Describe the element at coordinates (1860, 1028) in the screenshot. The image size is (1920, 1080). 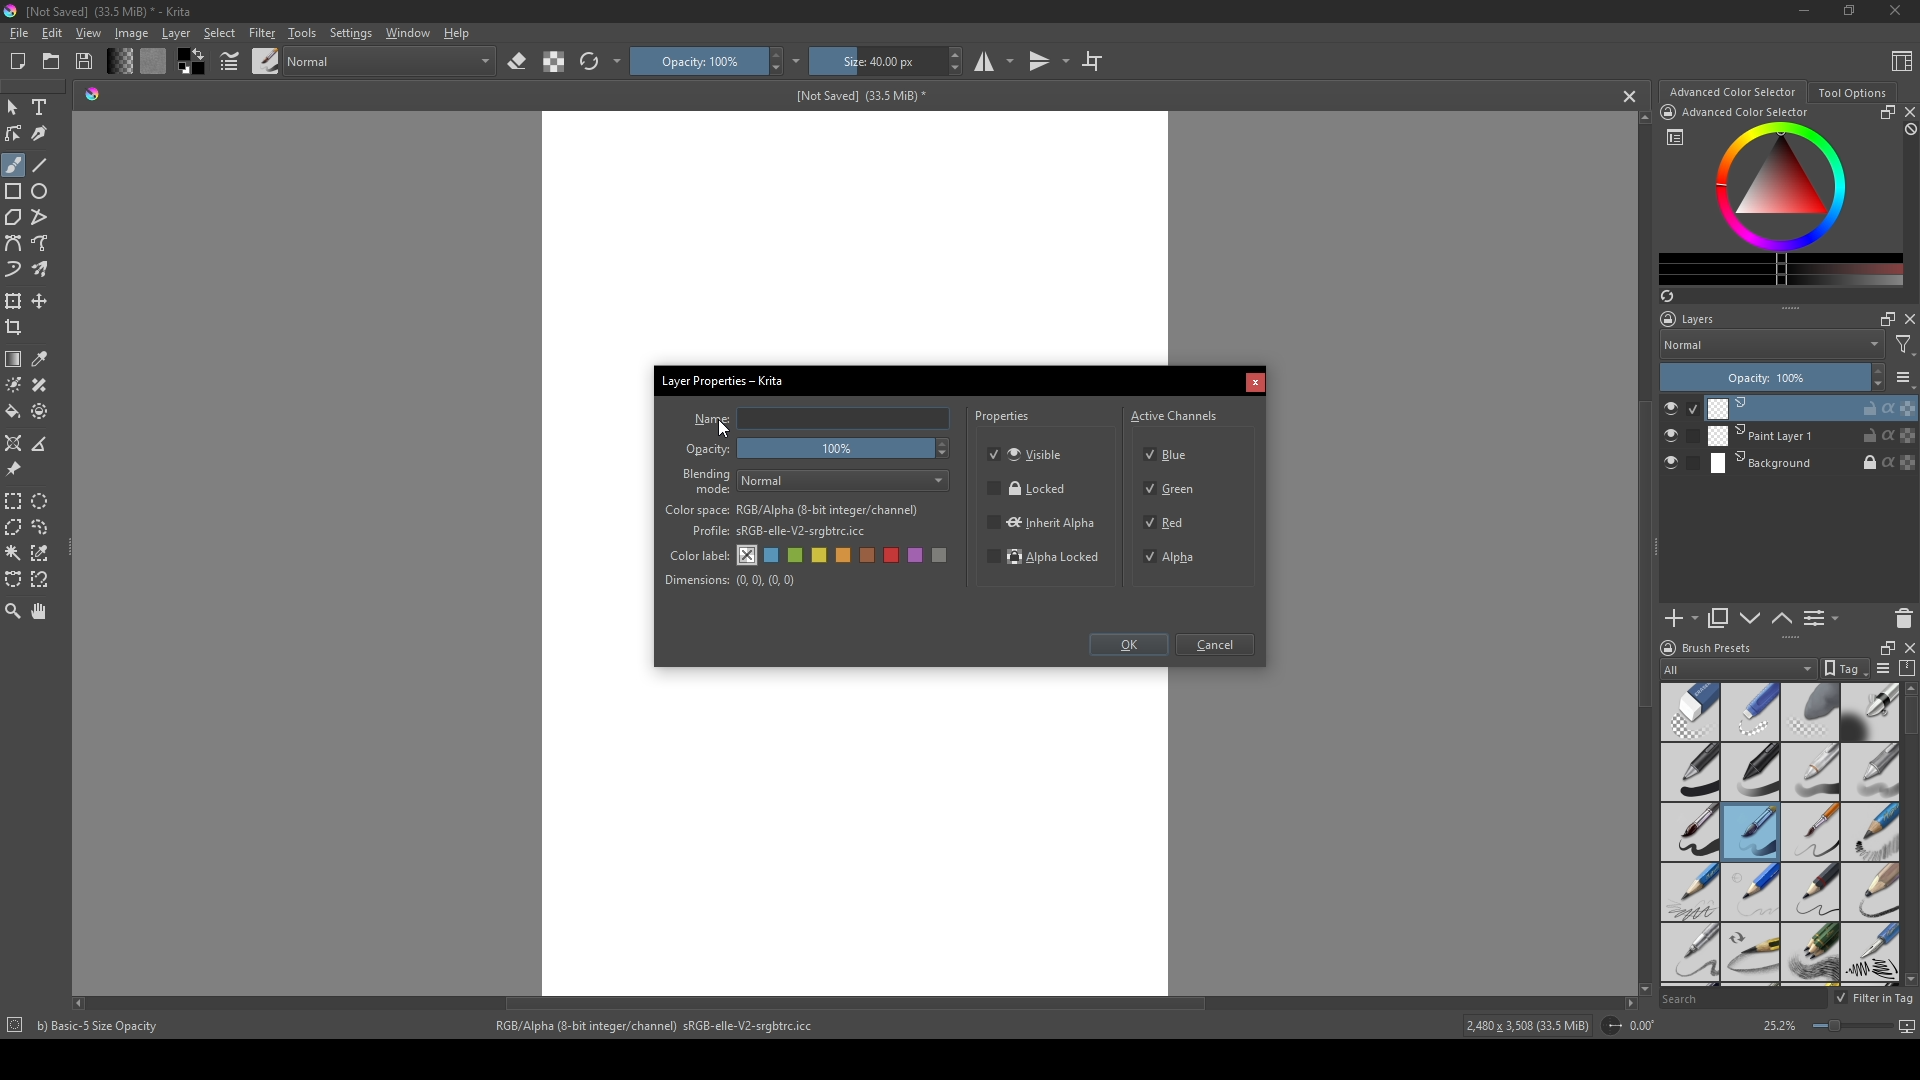
I see `screen size` at that location.